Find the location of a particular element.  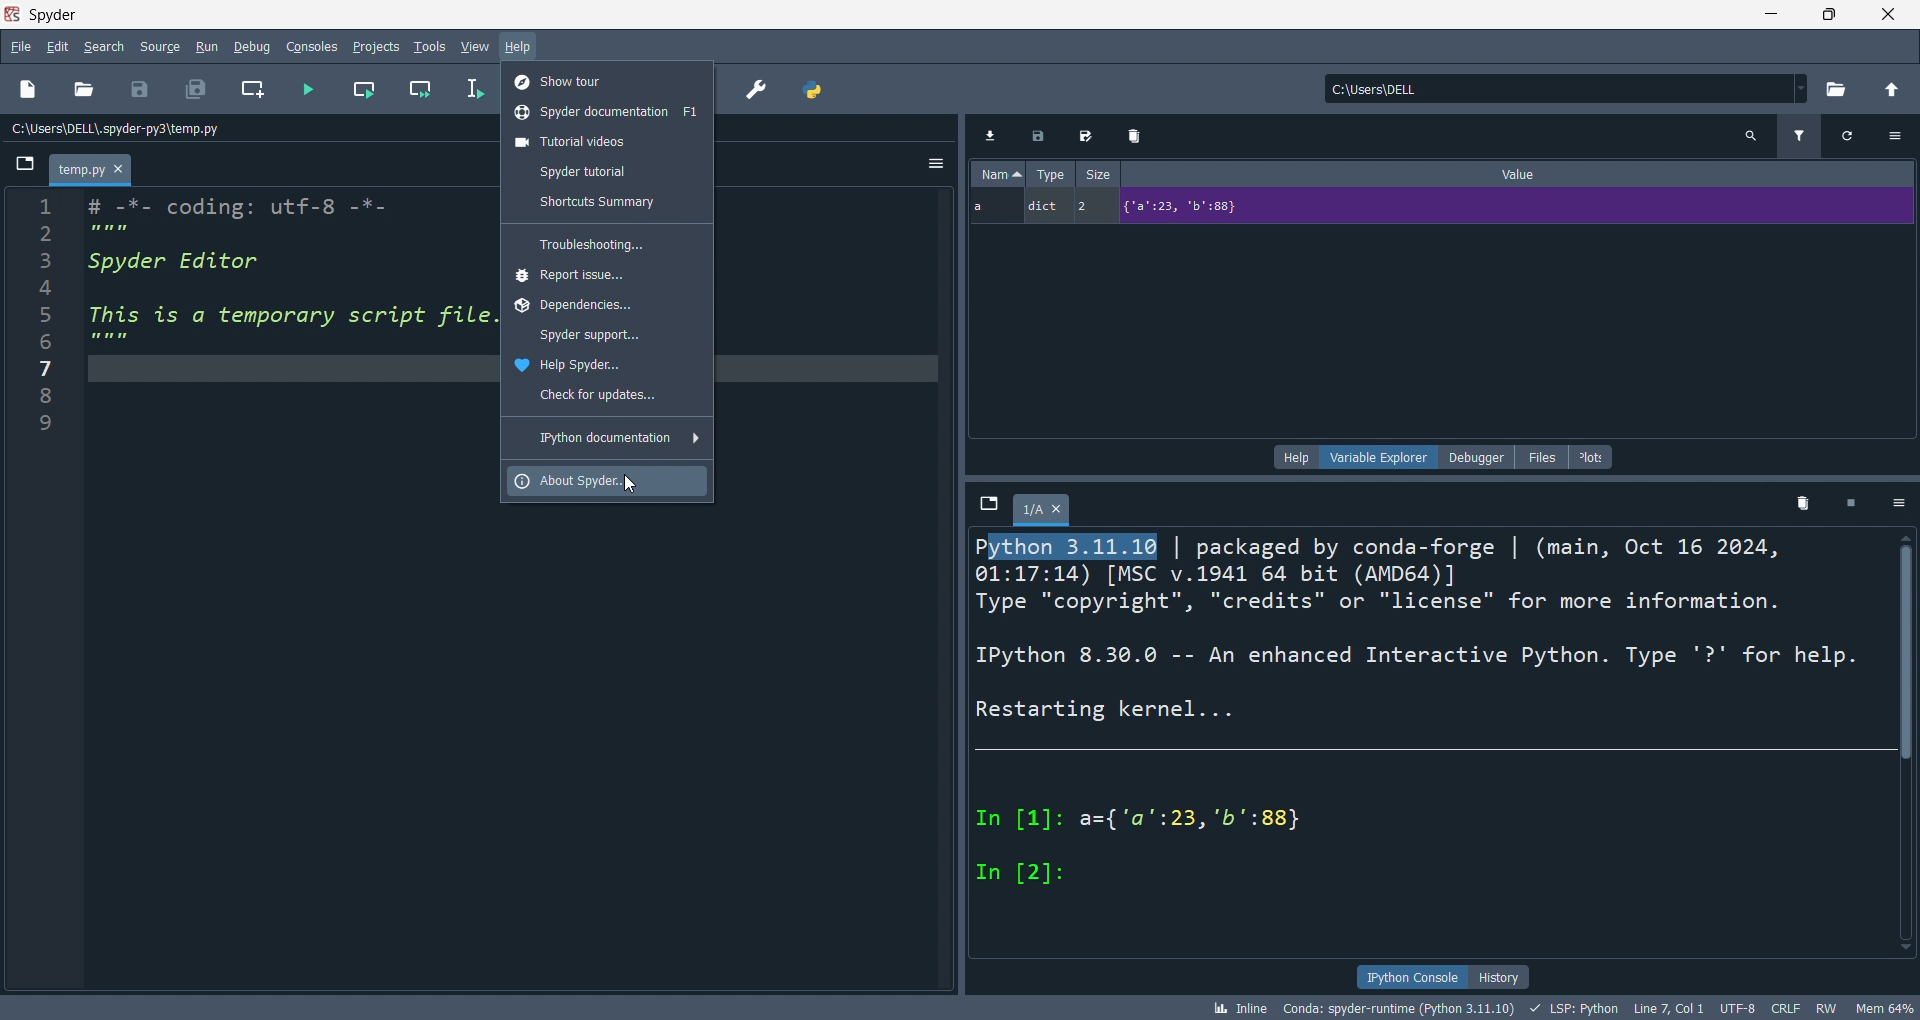

open directory is located at coordinates (1839, 87).